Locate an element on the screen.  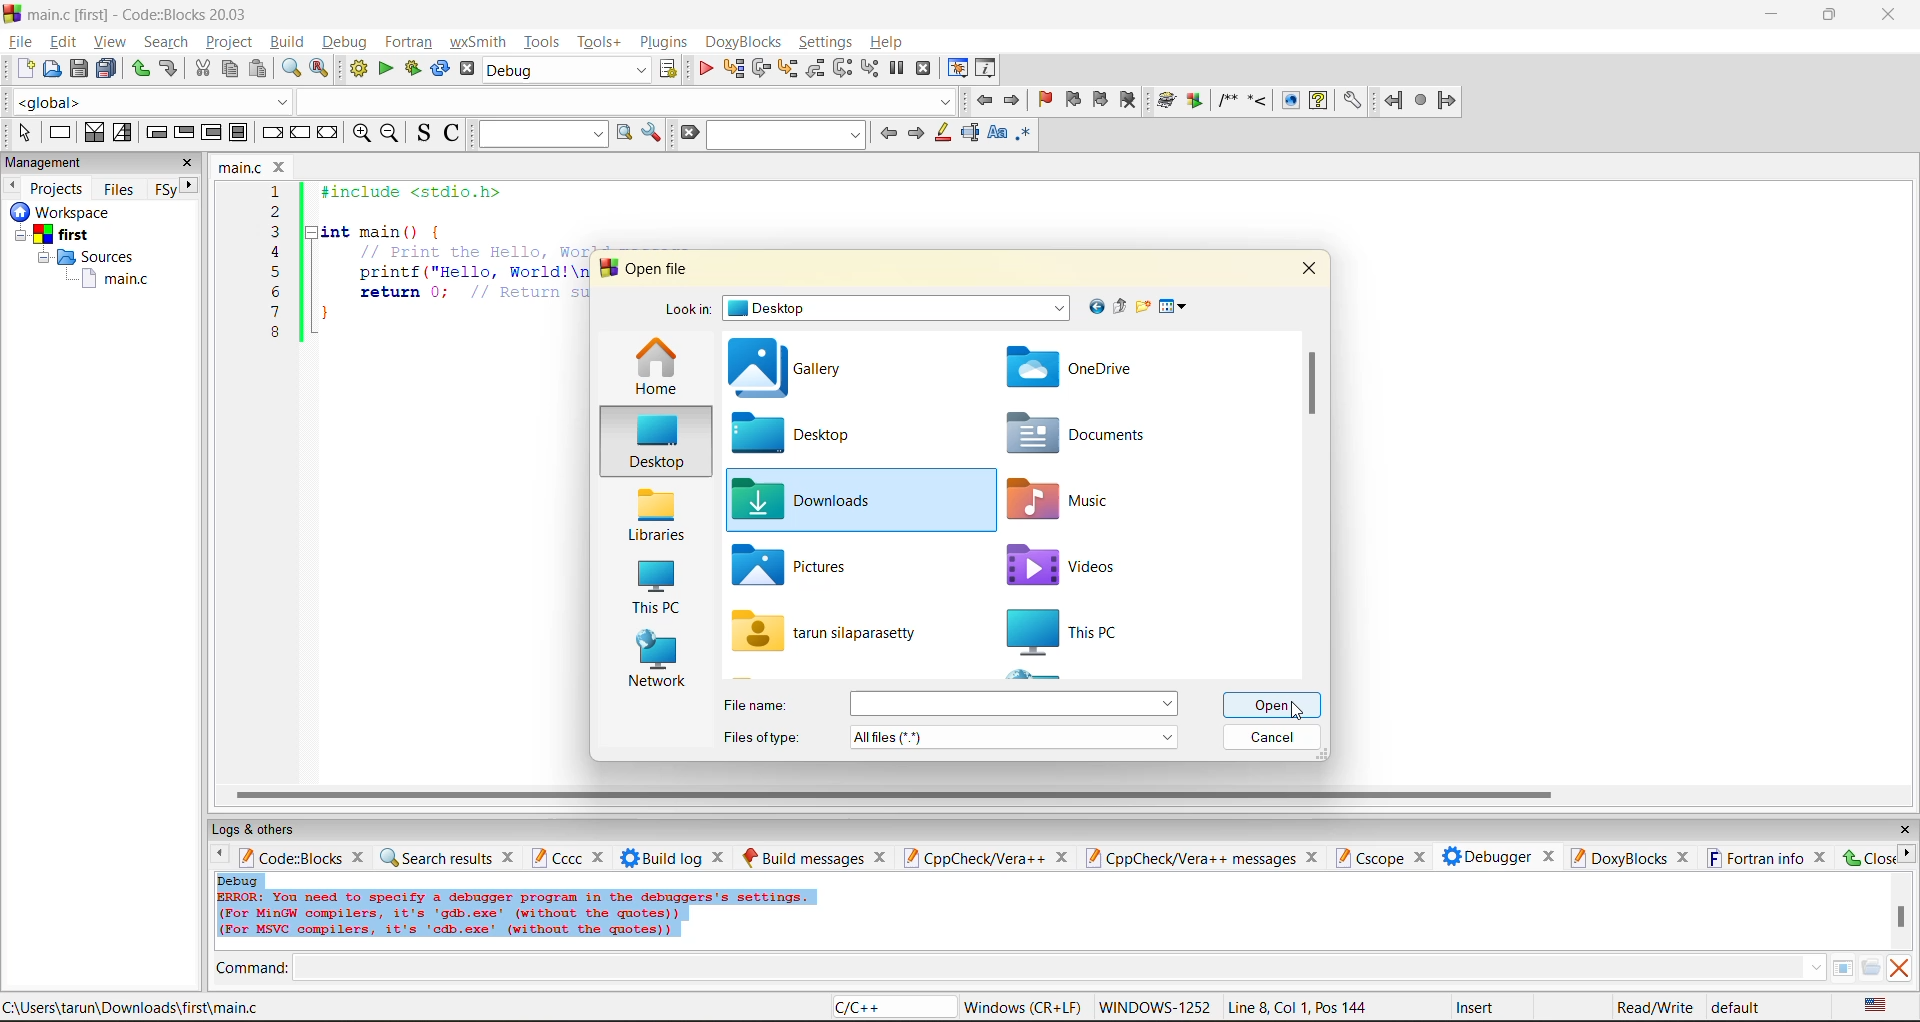
toggle source is located at coordinates (425, 132).